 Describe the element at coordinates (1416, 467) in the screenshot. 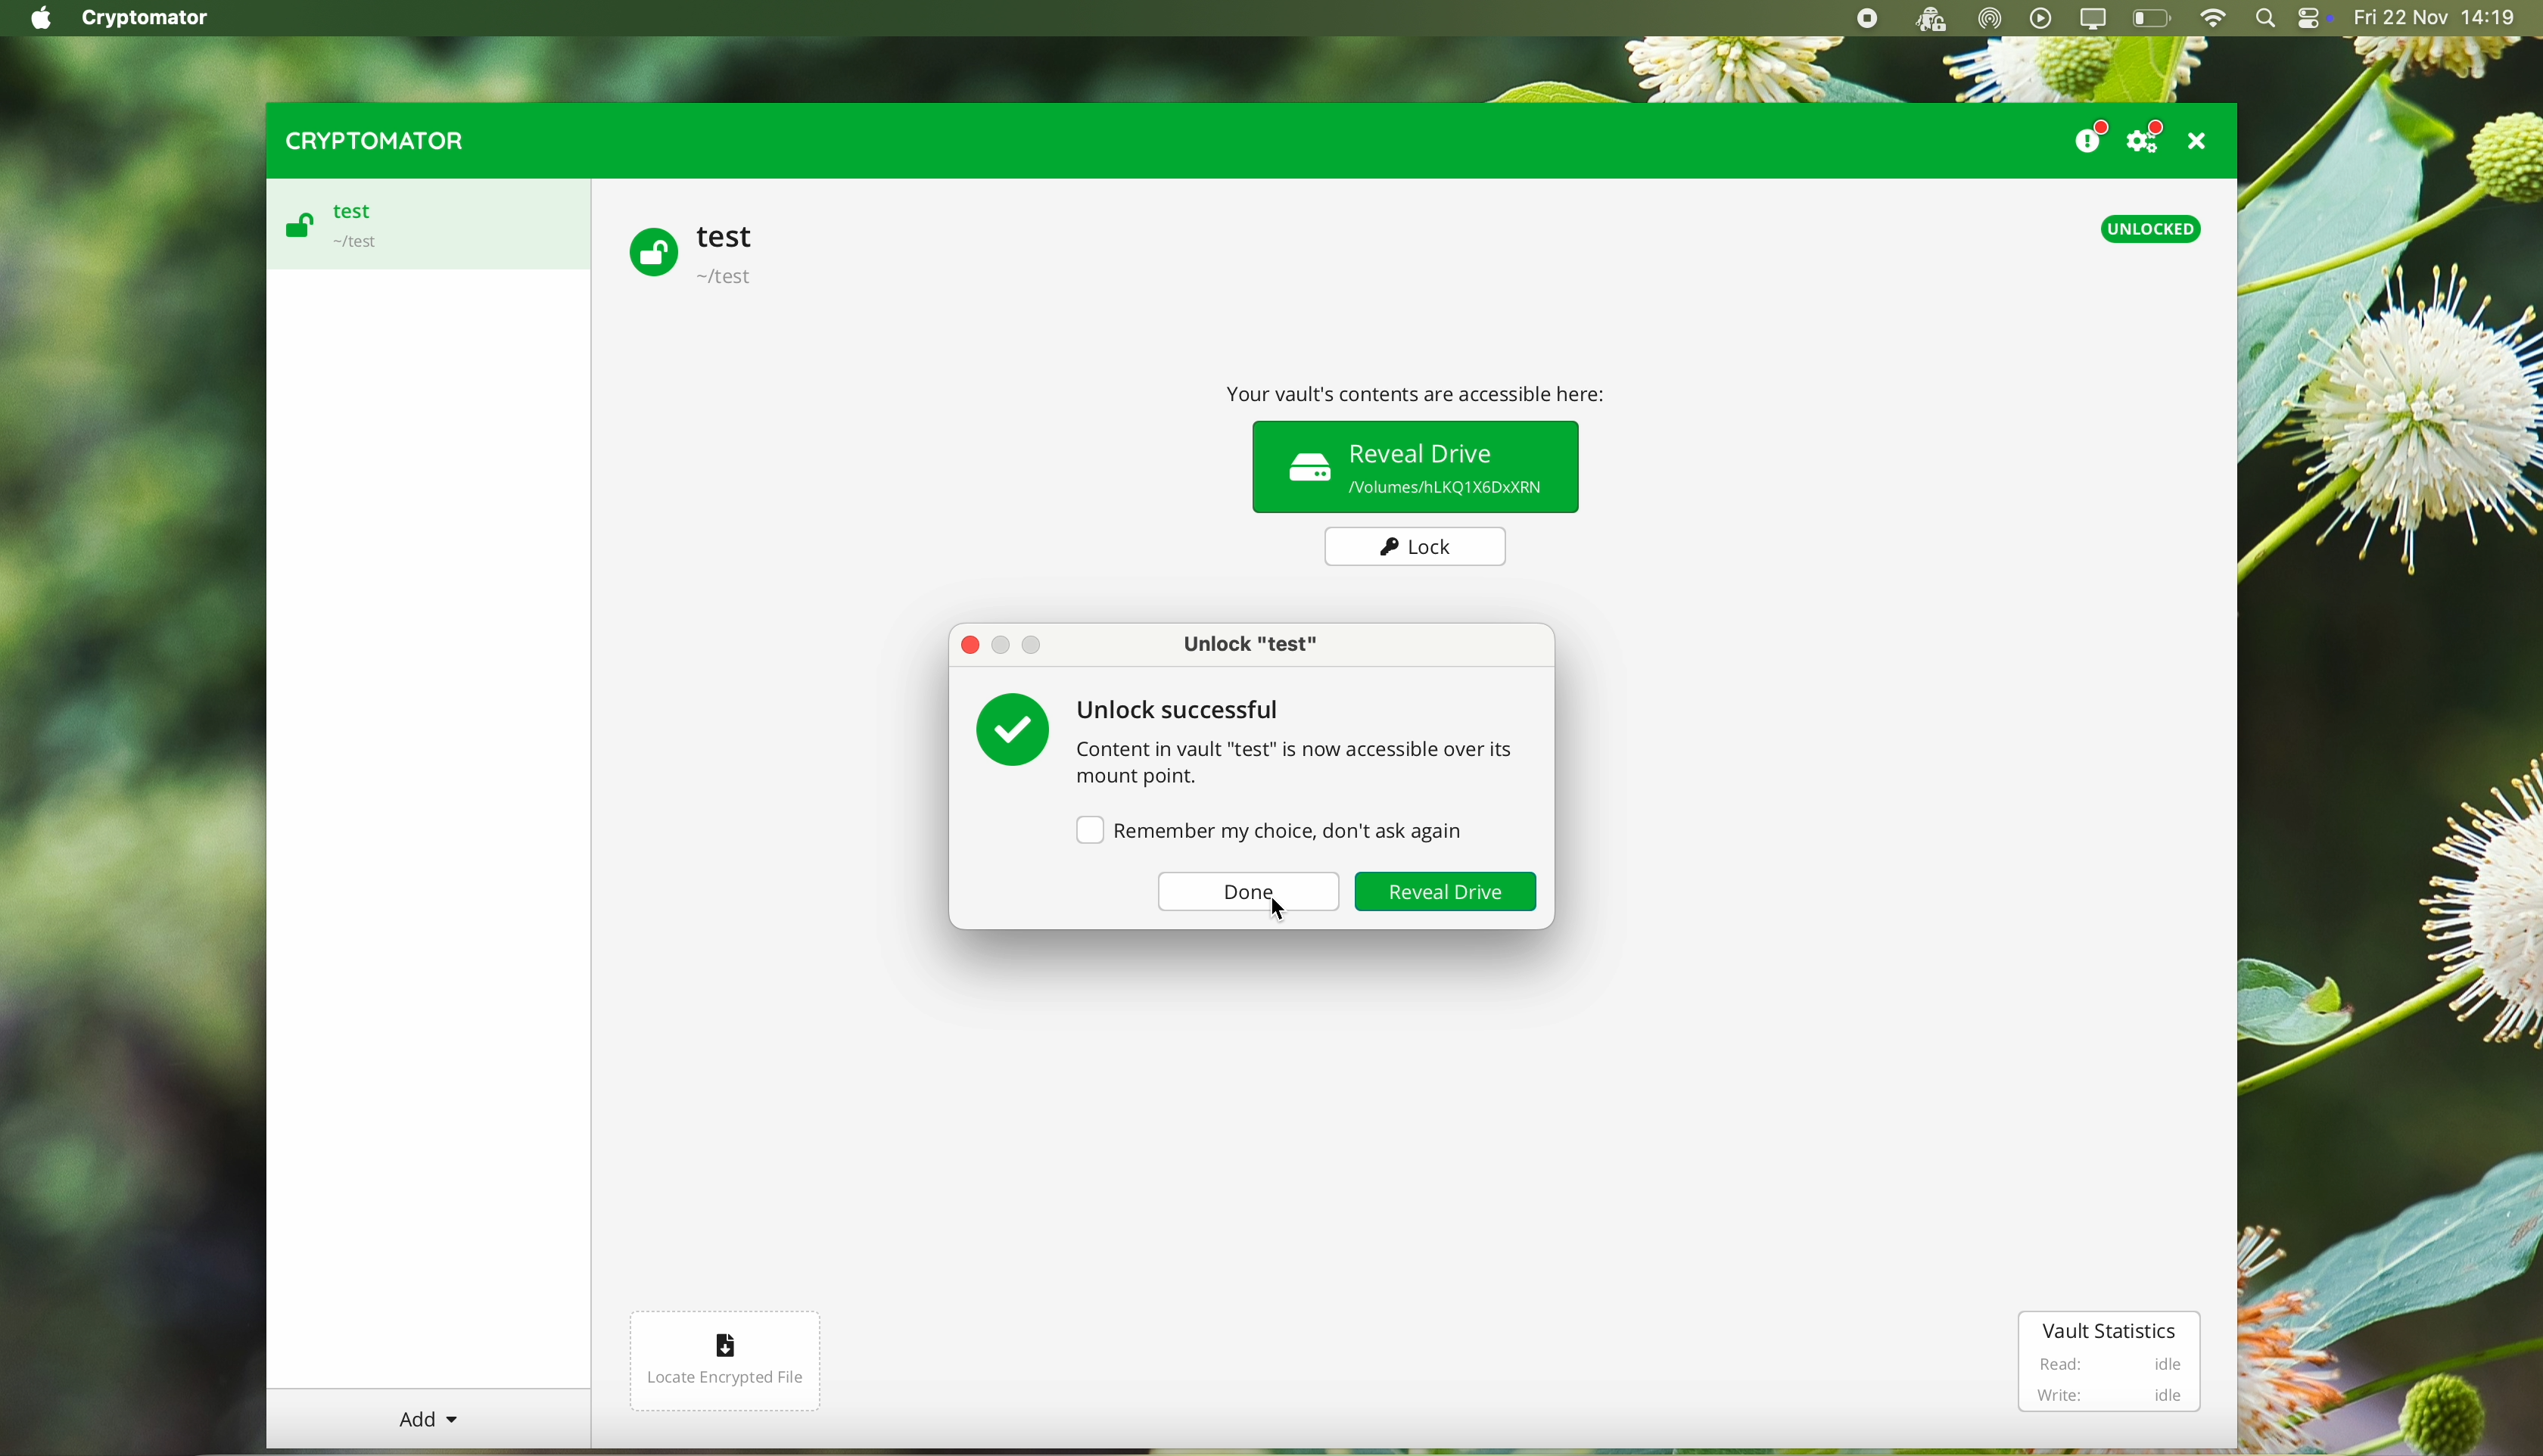

I see `reveal drive` at that location.